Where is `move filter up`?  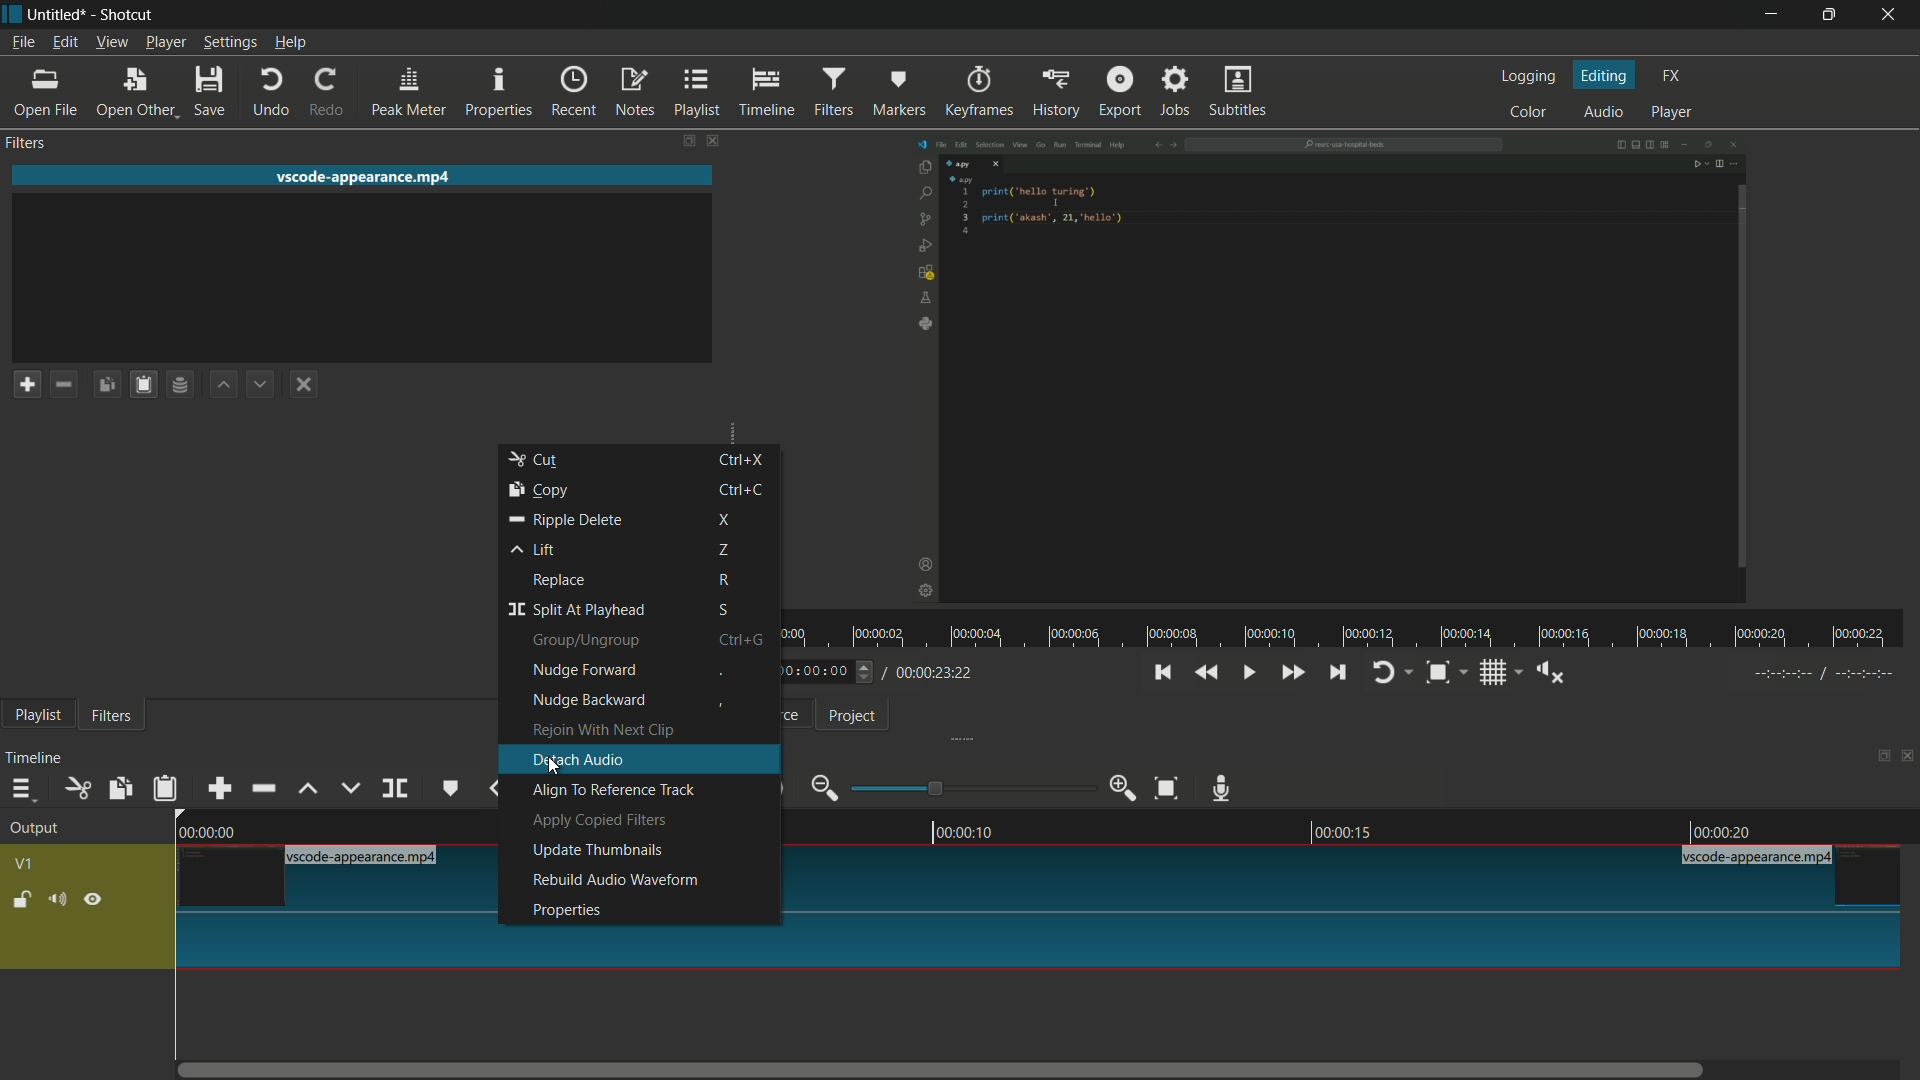 move filter up is located at coordinates (221, 385).